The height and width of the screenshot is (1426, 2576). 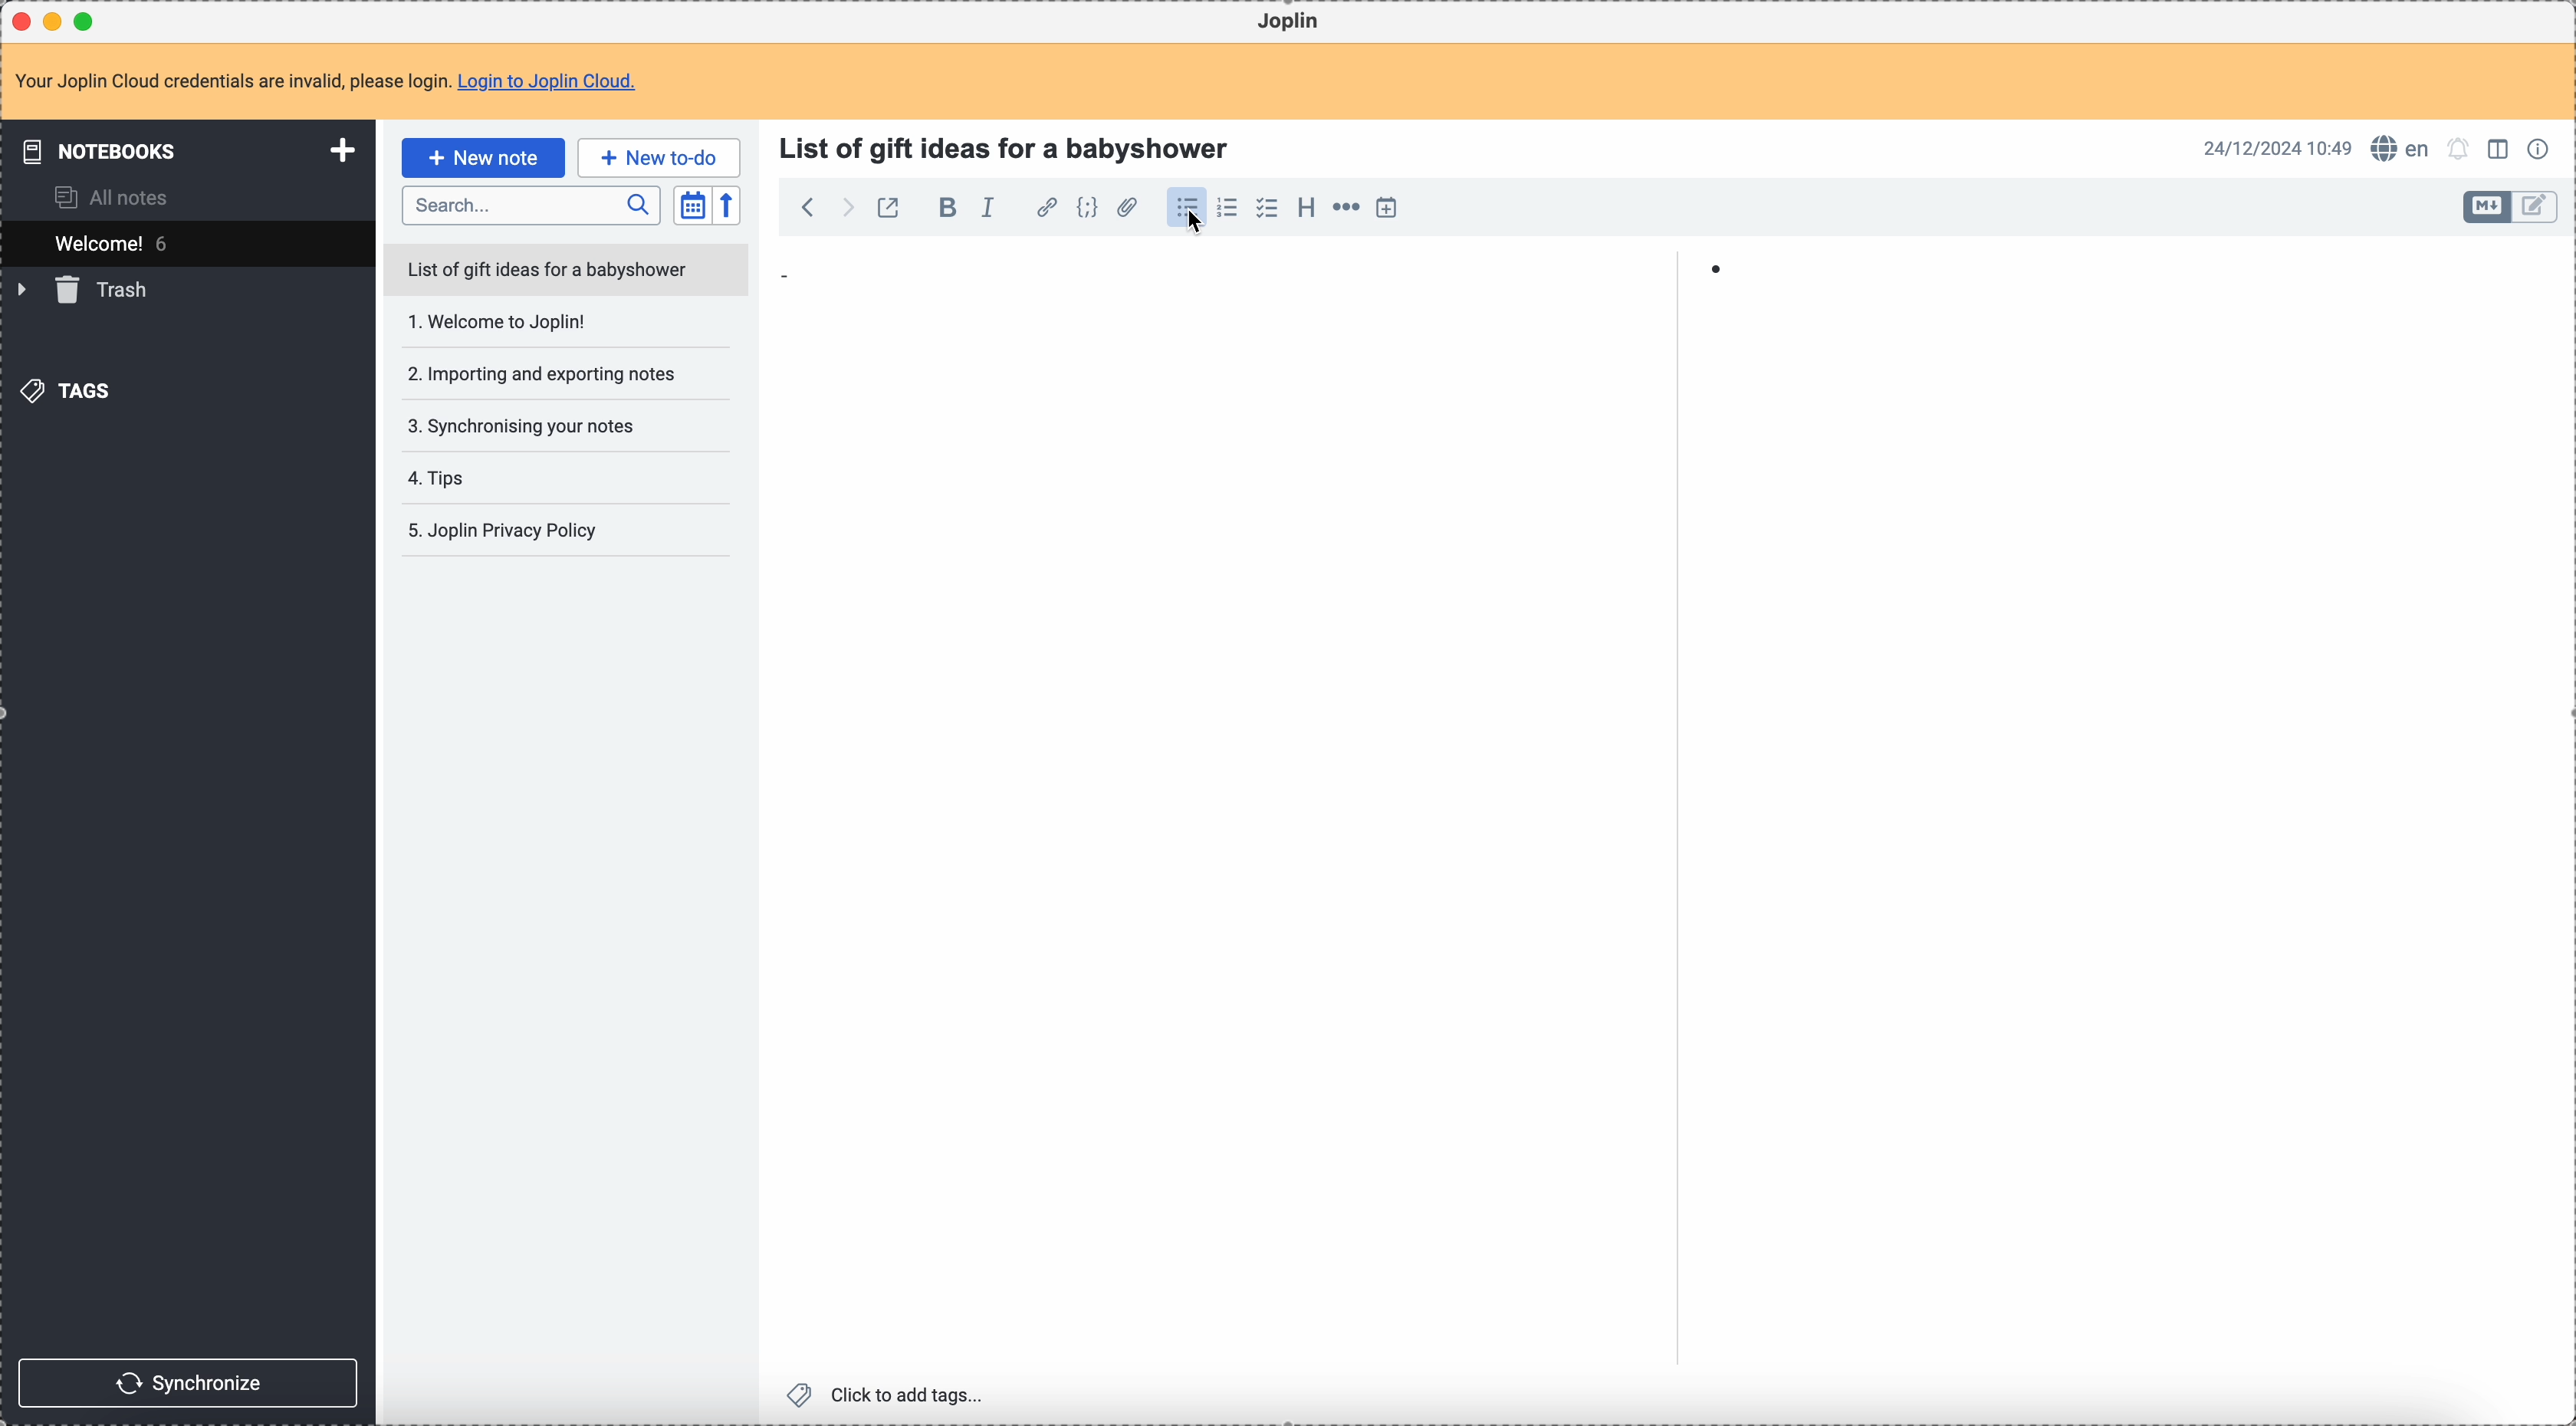 I want to click on all notes, so click(x=115, y=197).